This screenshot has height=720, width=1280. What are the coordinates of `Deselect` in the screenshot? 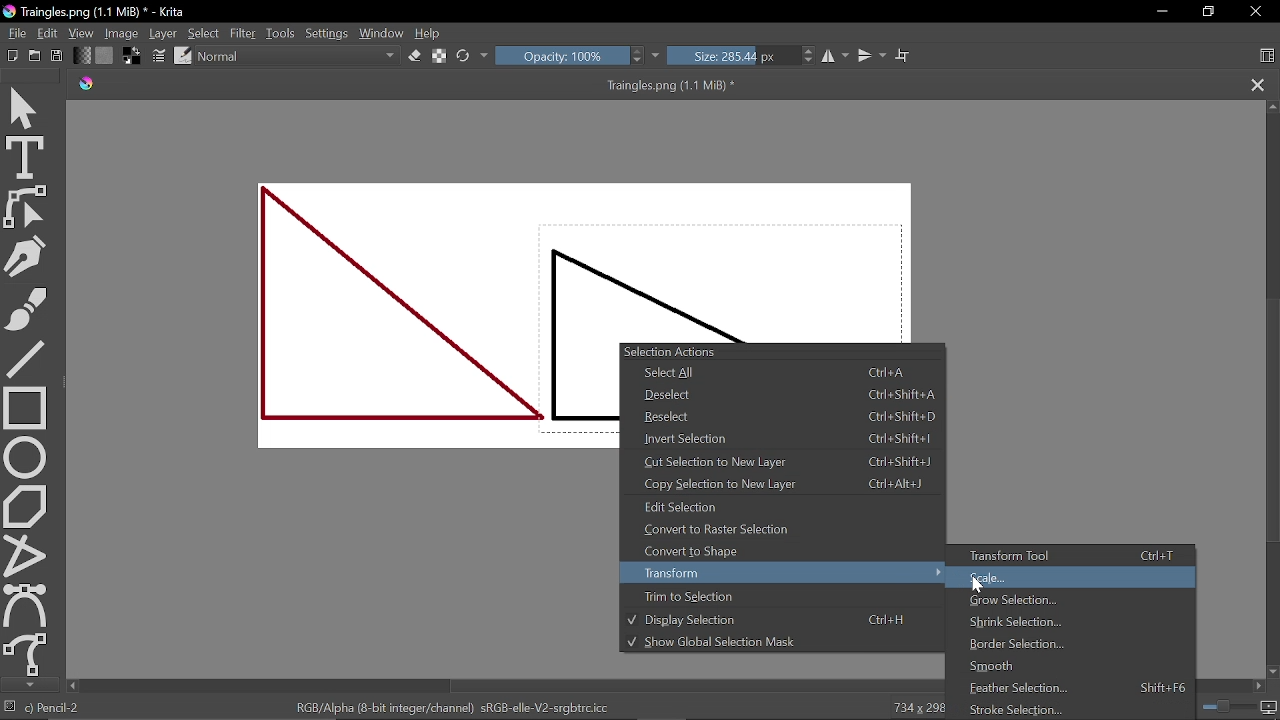 It's located at (783, 394).